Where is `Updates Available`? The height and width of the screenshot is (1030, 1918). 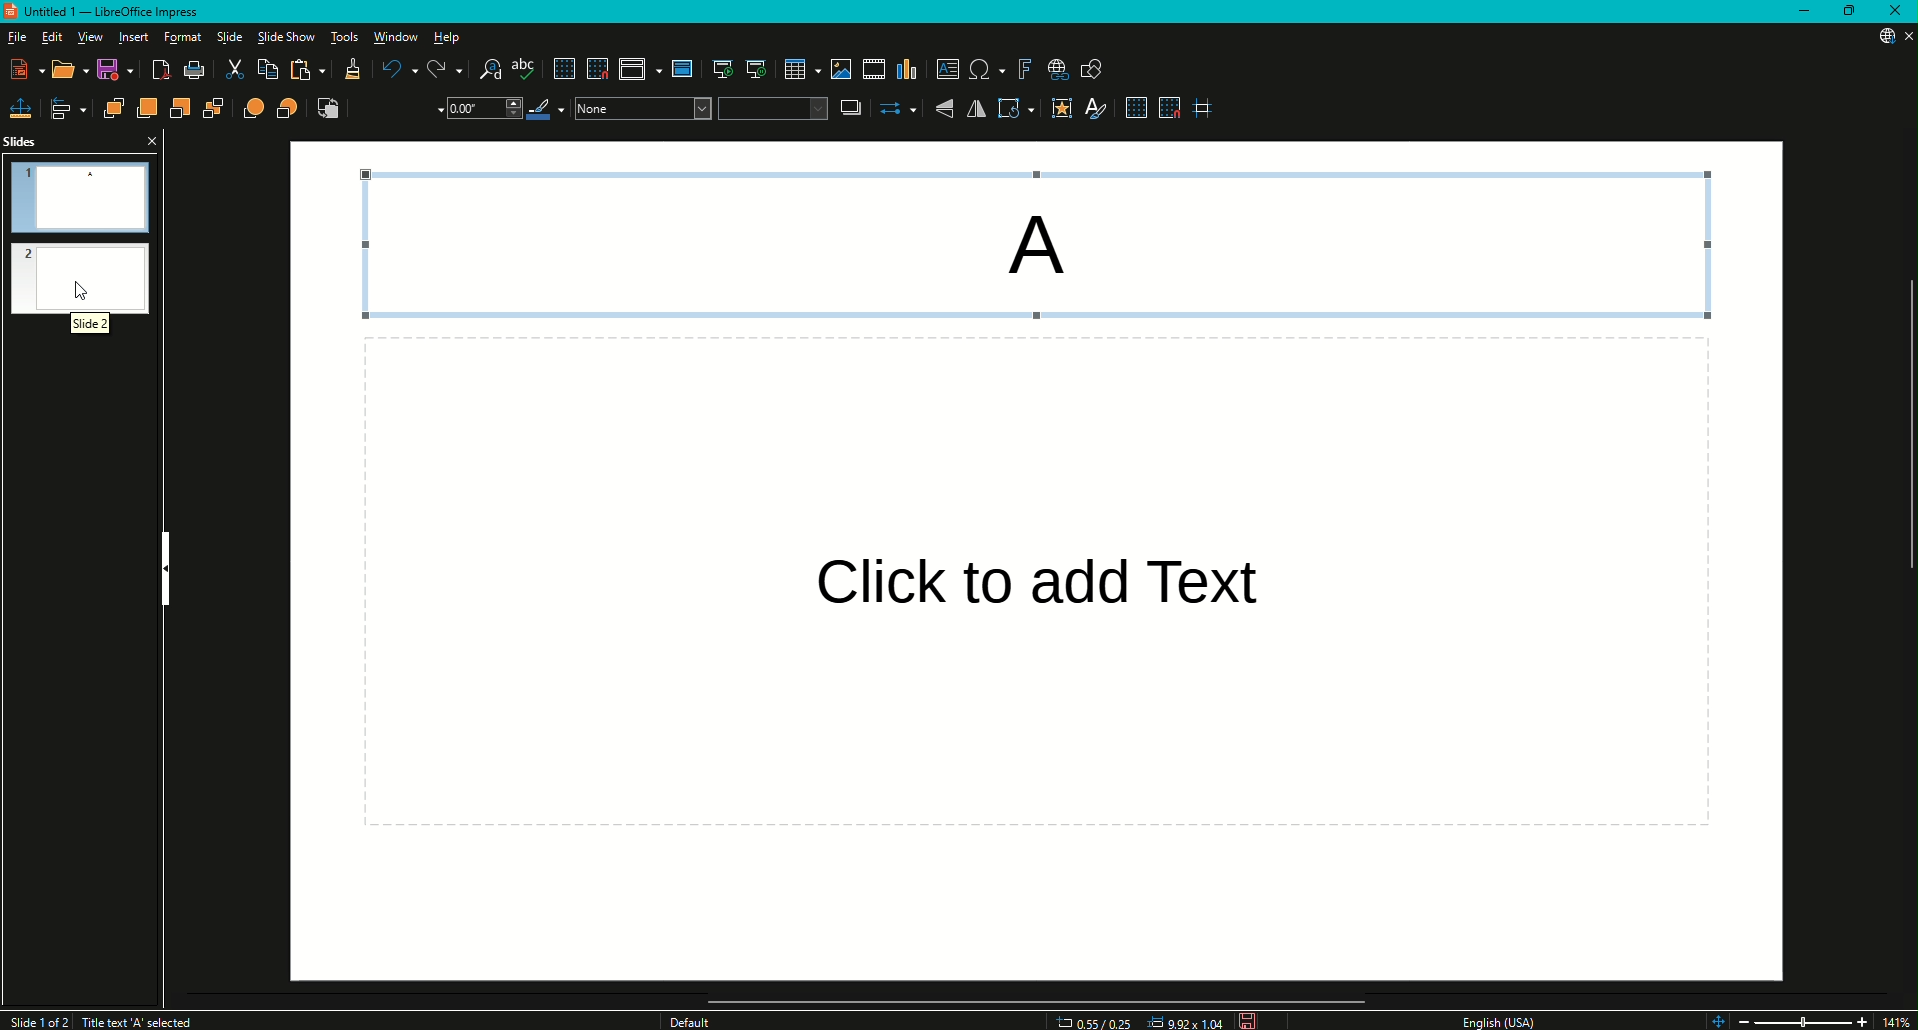
Updates Available is located at coordinates (1878, 36).